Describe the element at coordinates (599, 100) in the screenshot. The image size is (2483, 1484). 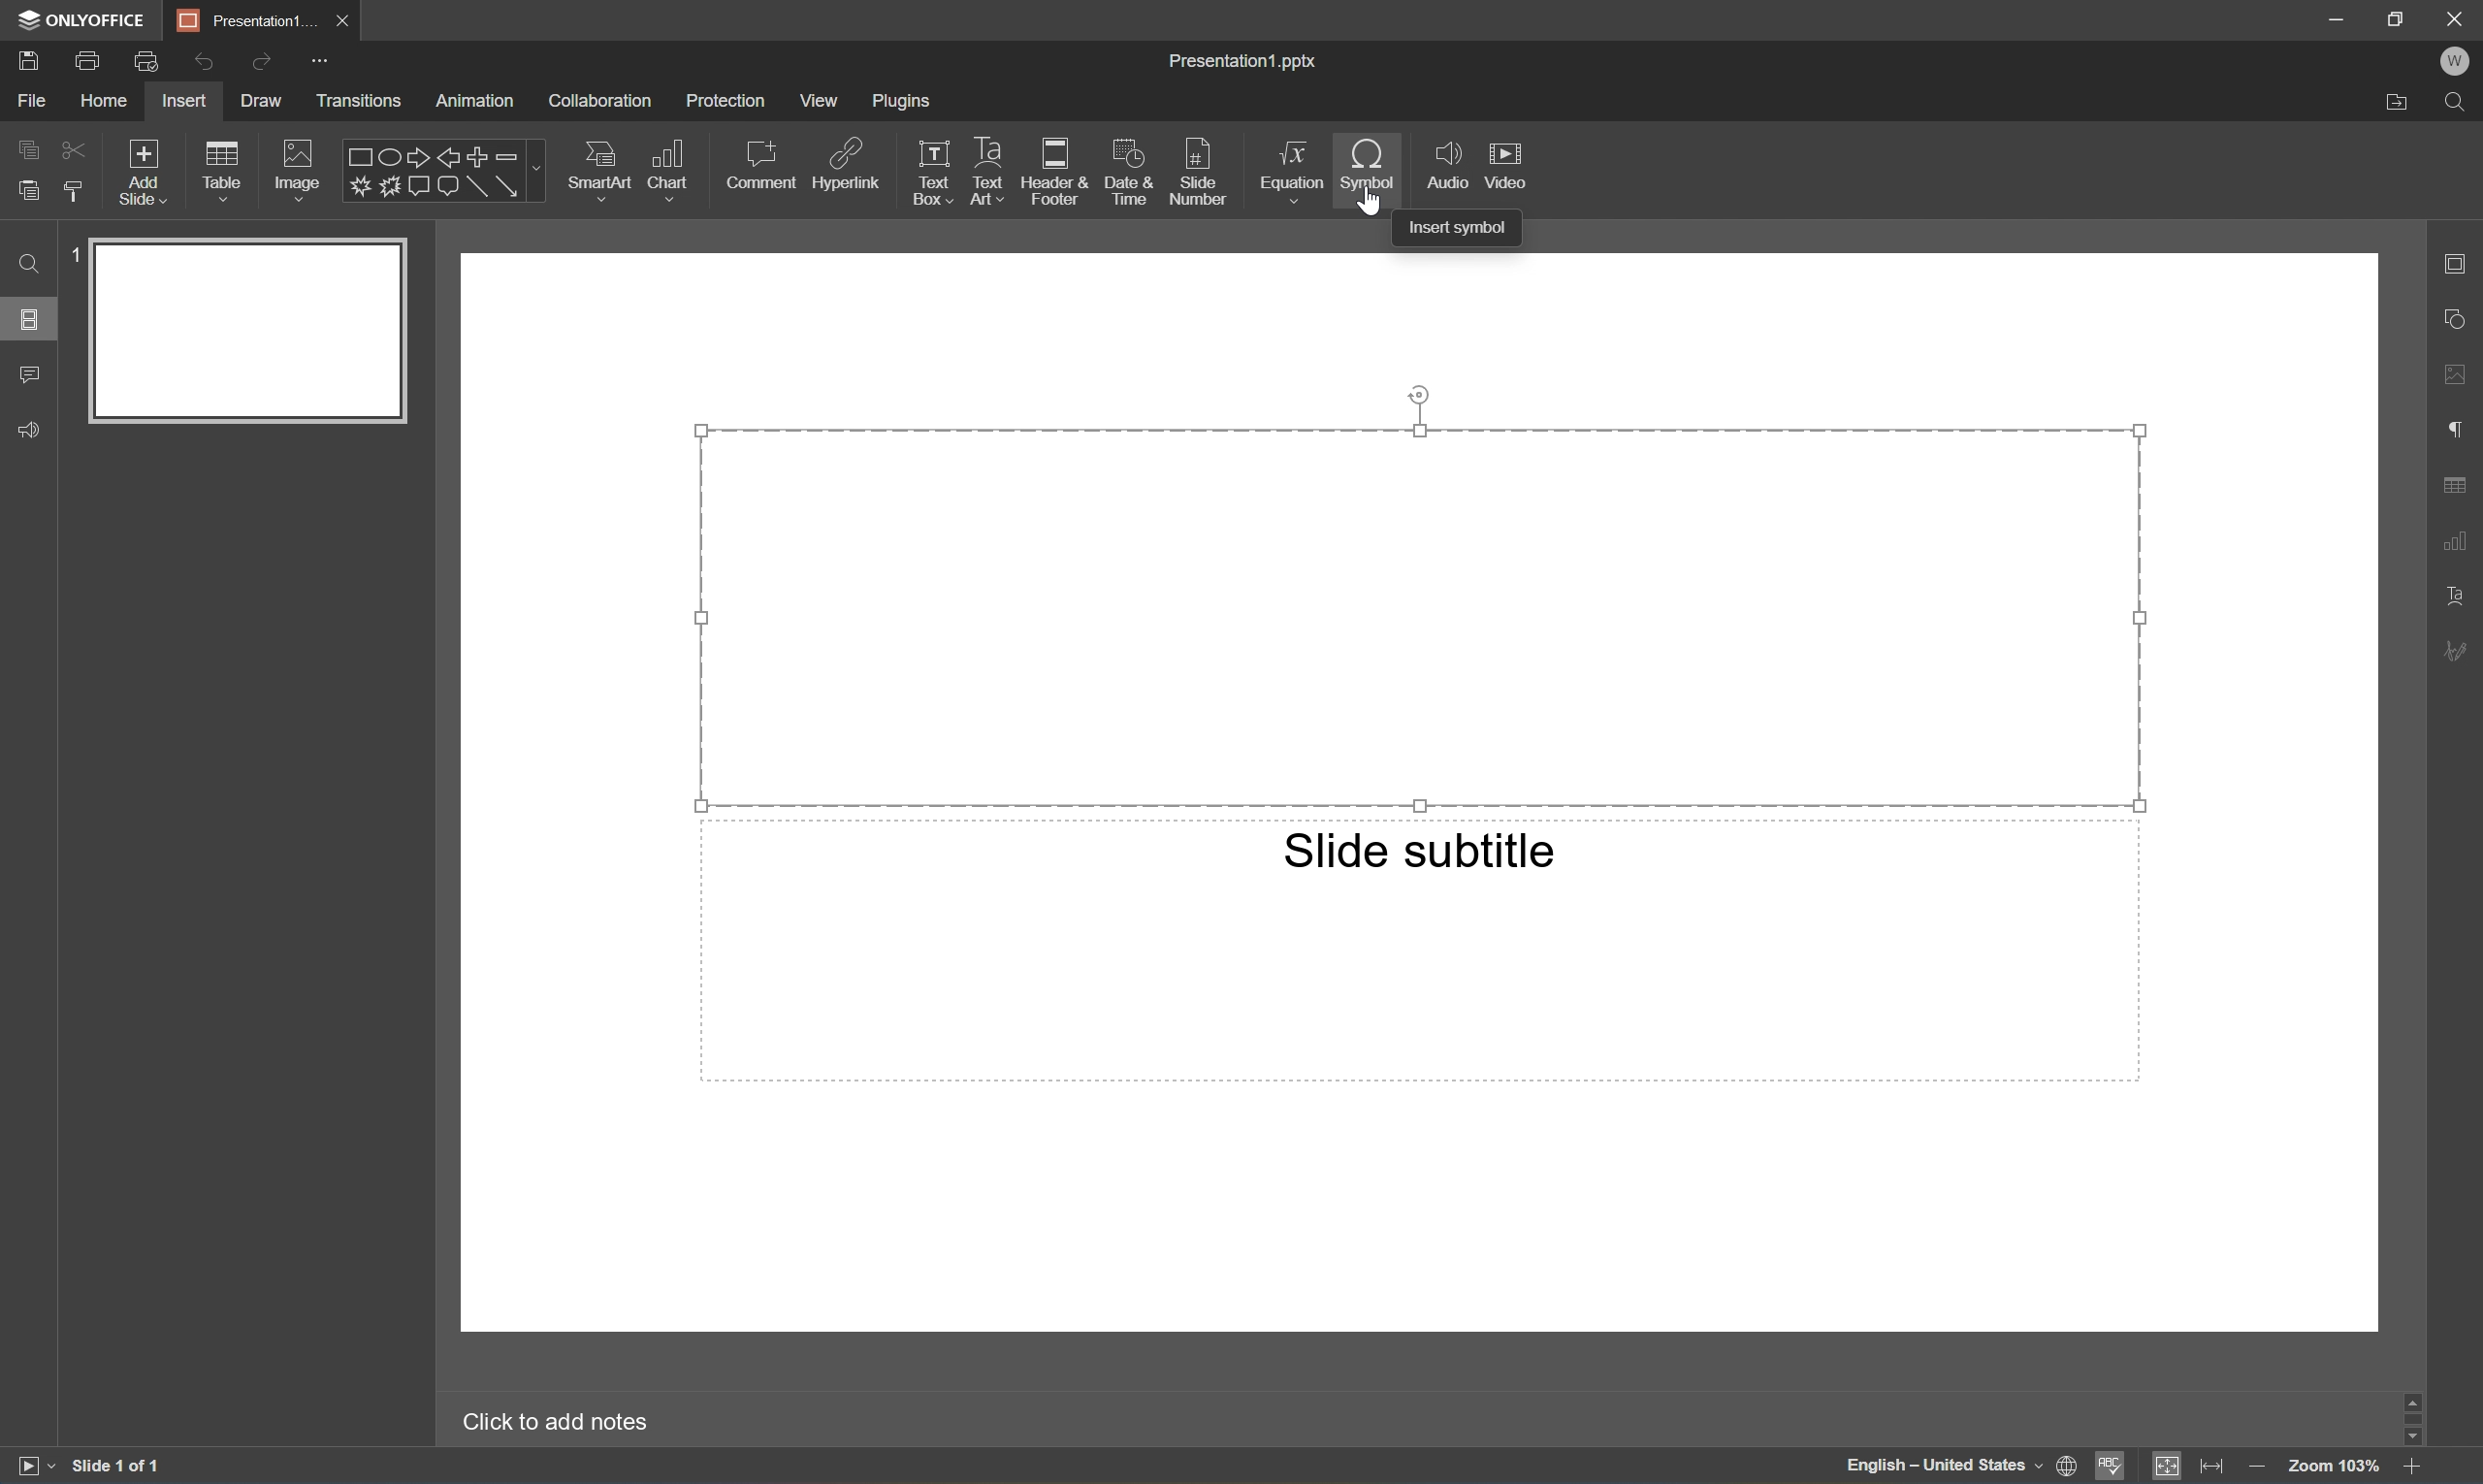
I see `Collaboration` at that location.